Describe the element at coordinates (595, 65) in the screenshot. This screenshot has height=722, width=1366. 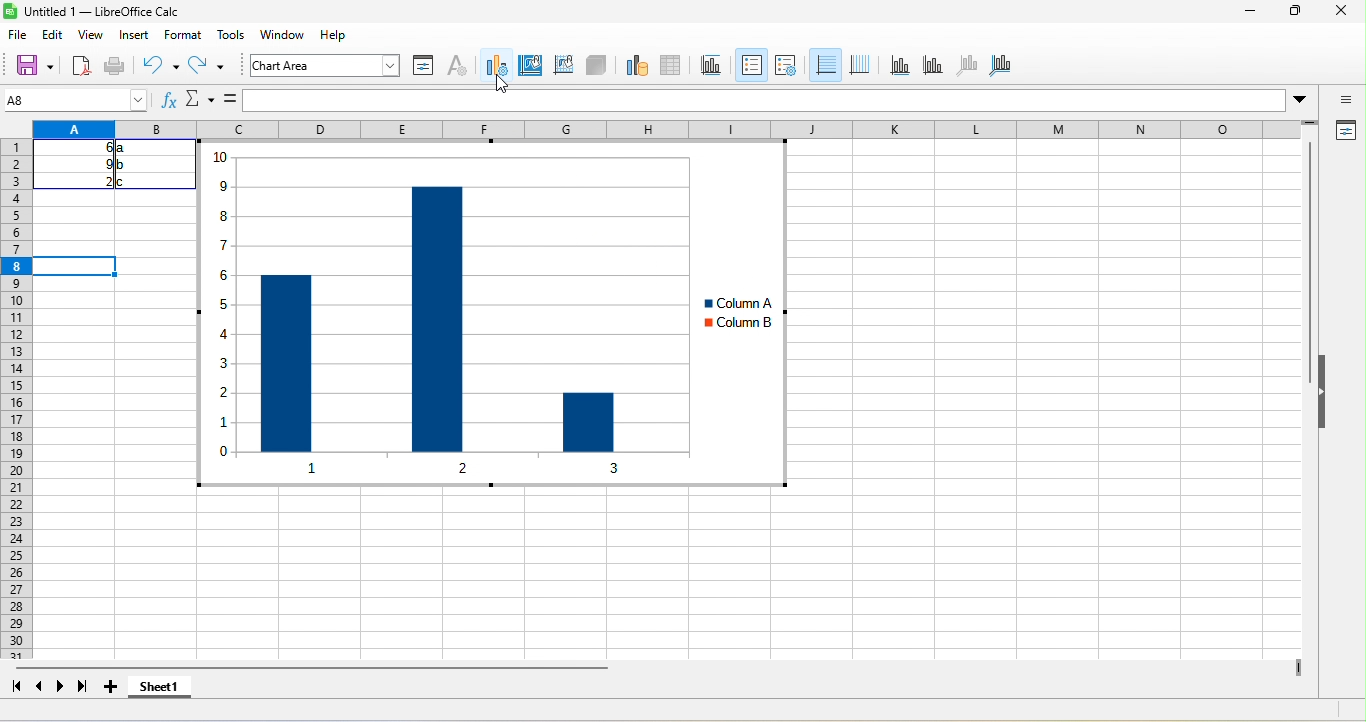
I see `3d view` at that location.